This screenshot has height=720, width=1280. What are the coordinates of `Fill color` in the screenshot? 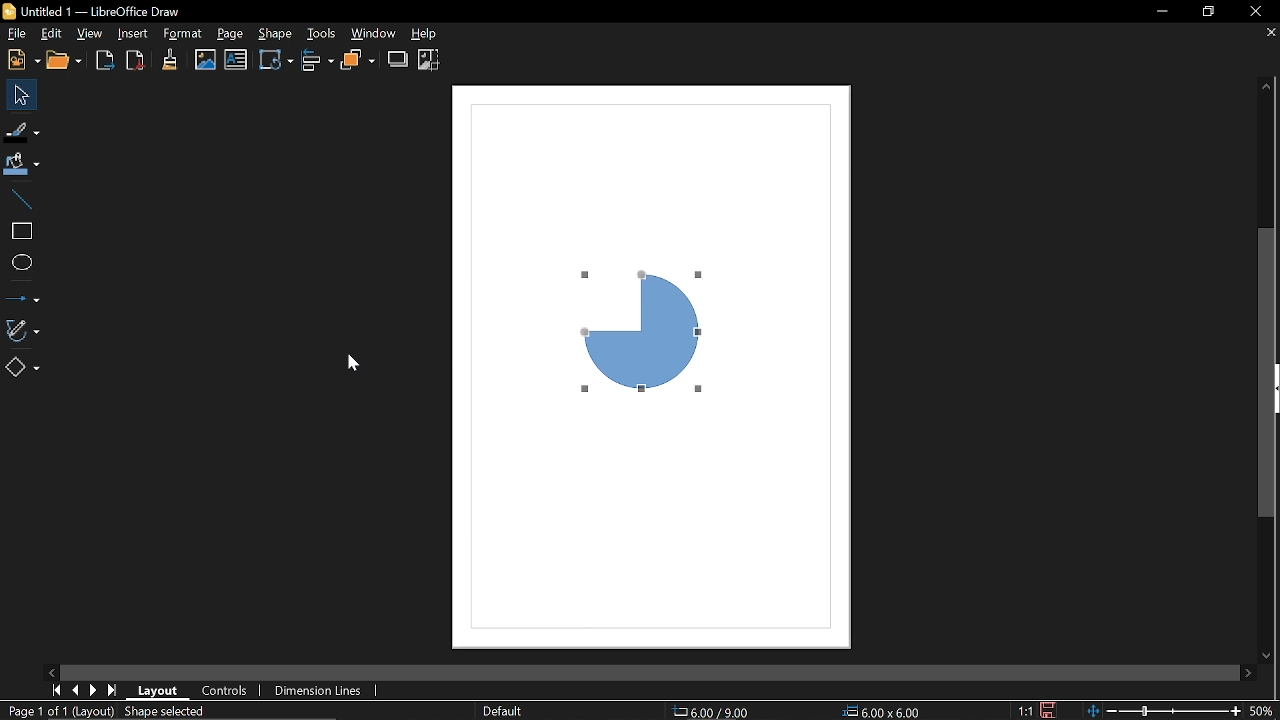 It's located at (22, 164).